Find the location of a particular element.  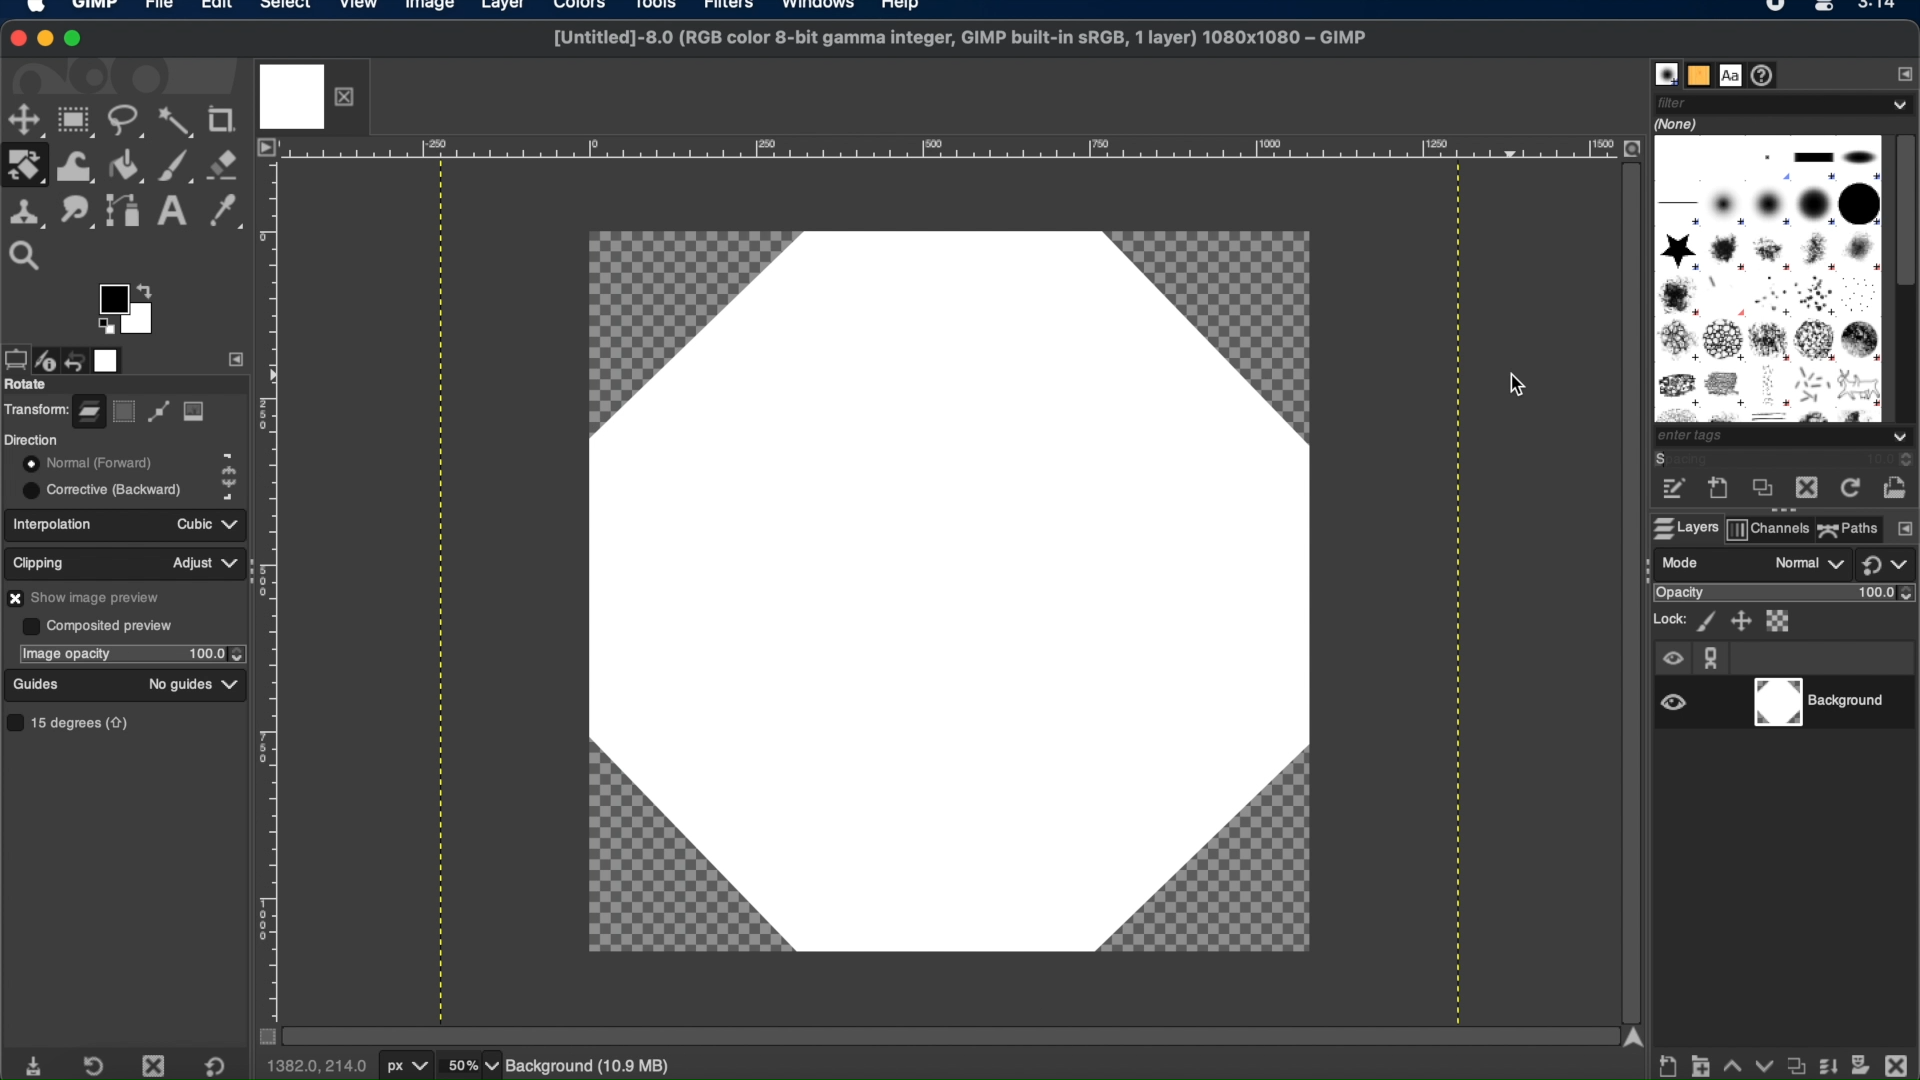

cubic dropdown is located at coordinates (202, 523).